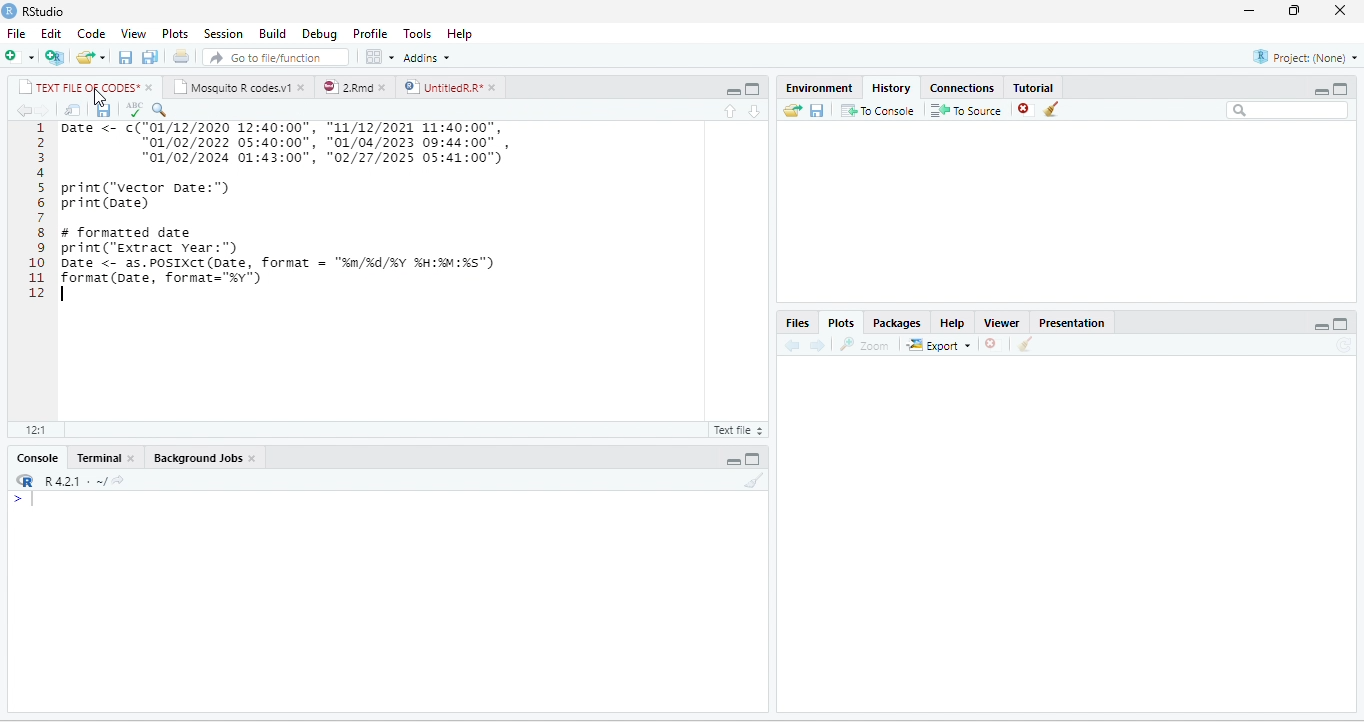  I want to click on maximize, so click(753, 89).